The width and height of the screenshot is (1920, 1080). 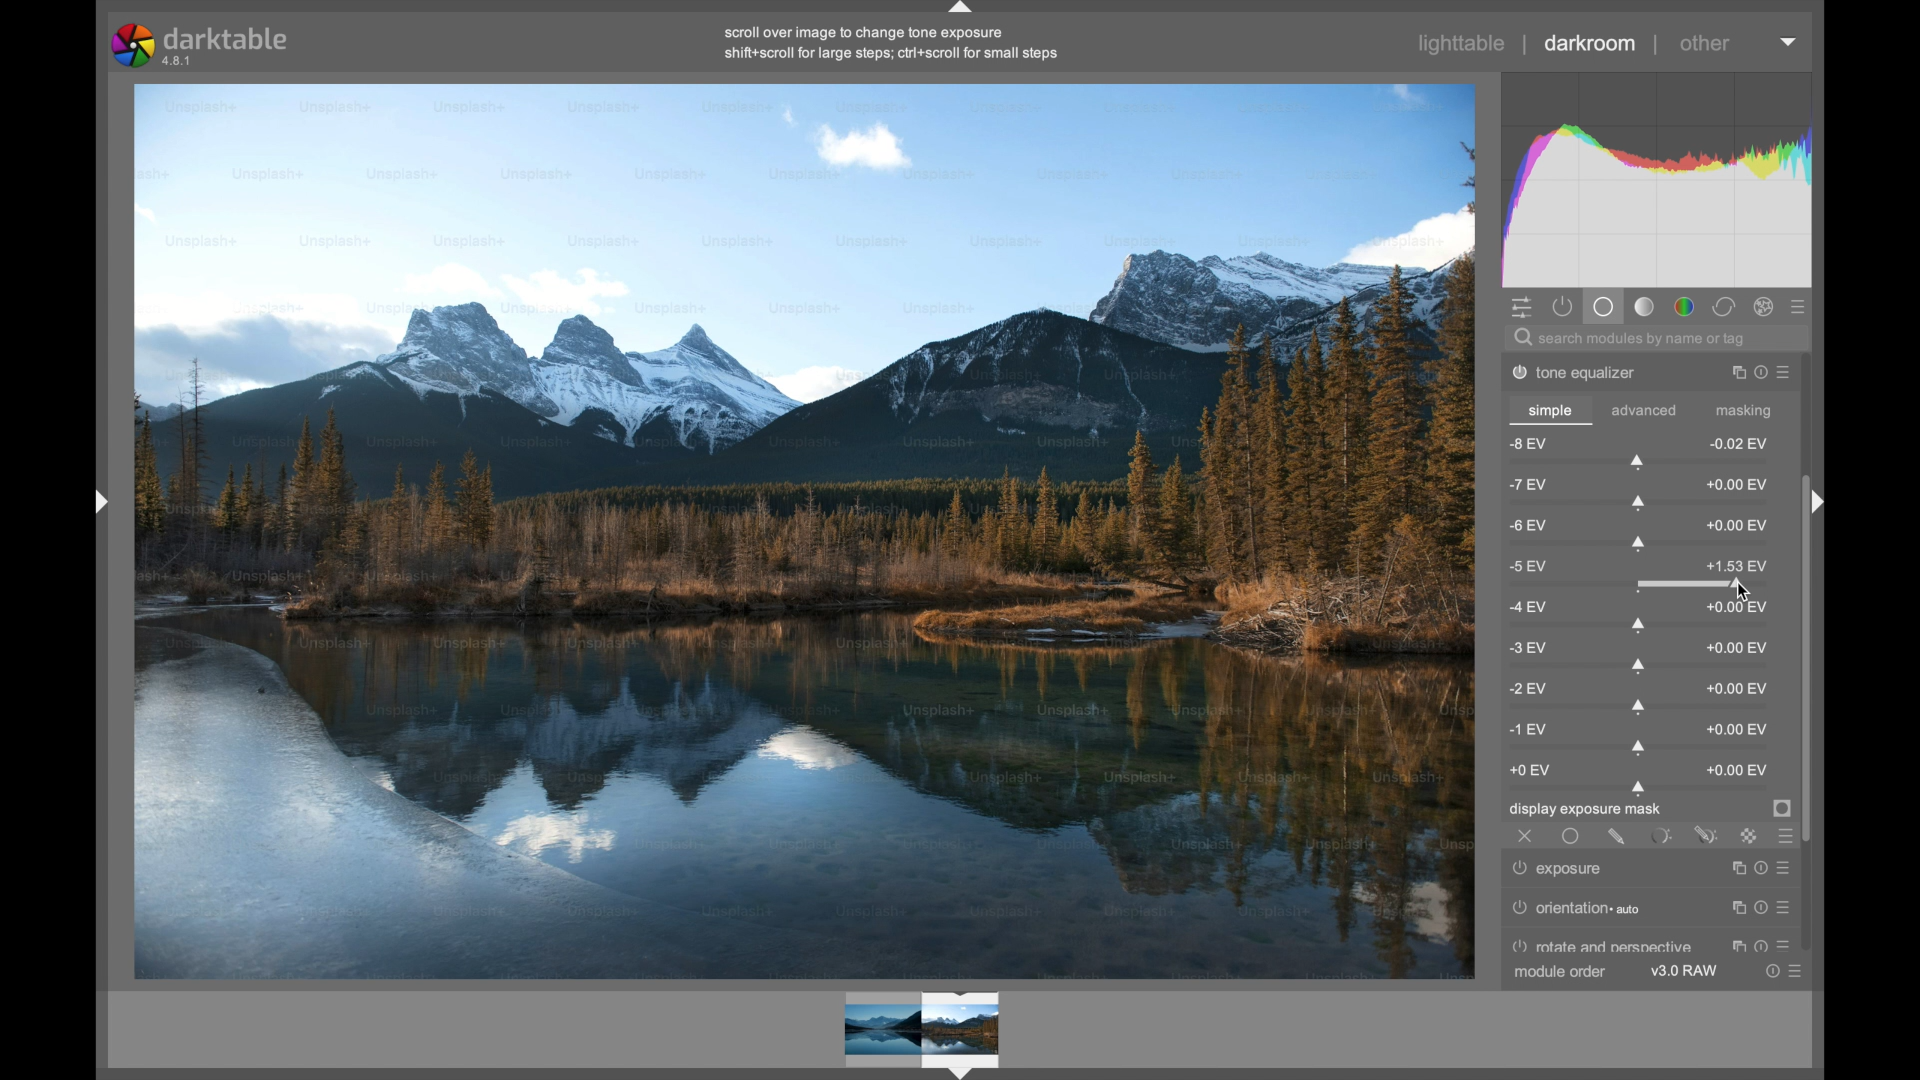 What do you see at coordinates (1737, 689) in the screenshot?
I see `0.00 ev` at bounding box center [1737, 689].